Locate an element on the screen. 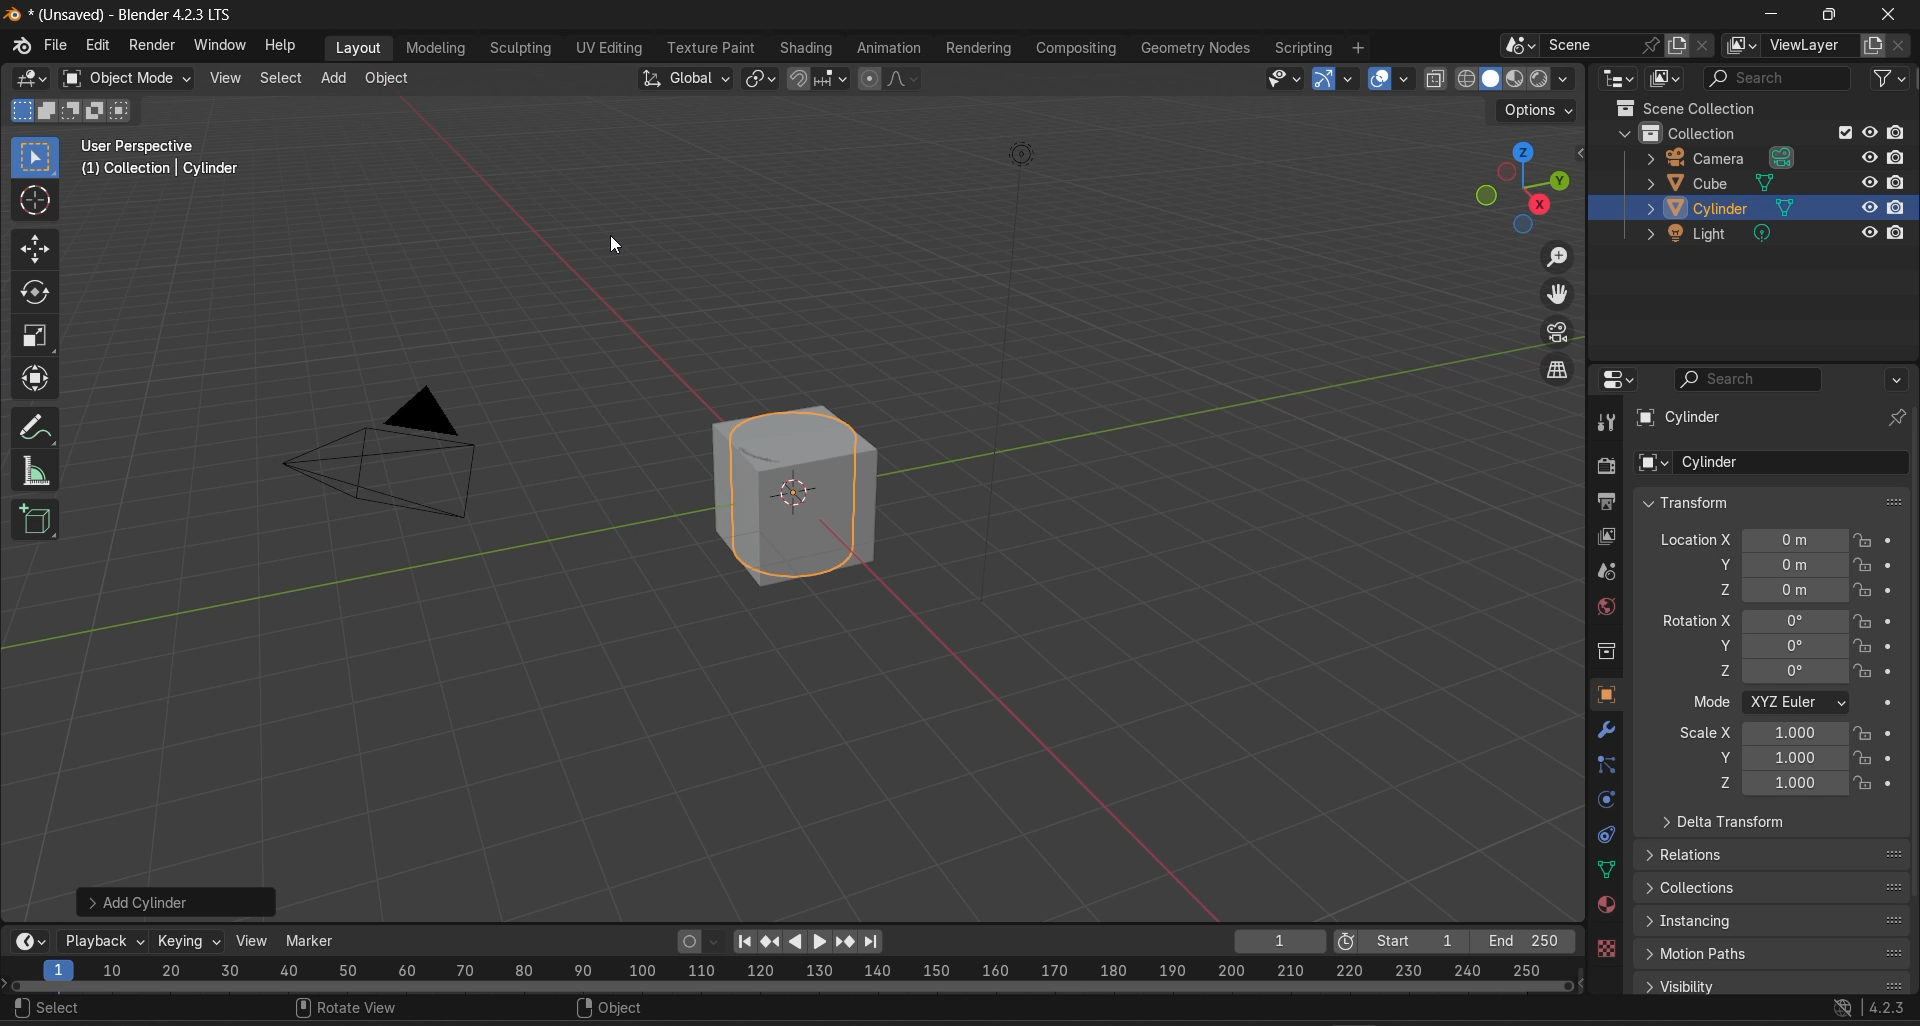  rotation z is located at coordinates (1783, 670).